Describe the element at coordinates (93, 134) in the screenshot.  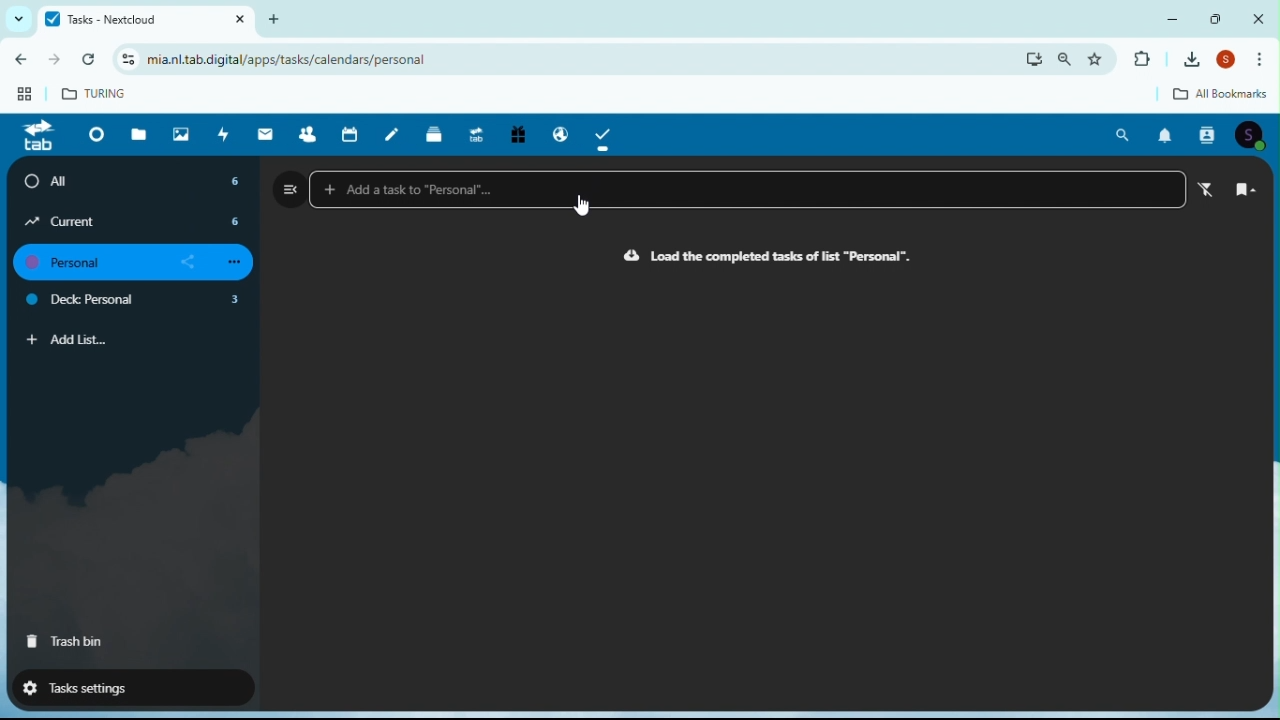
I see `Dashboard` at that location.